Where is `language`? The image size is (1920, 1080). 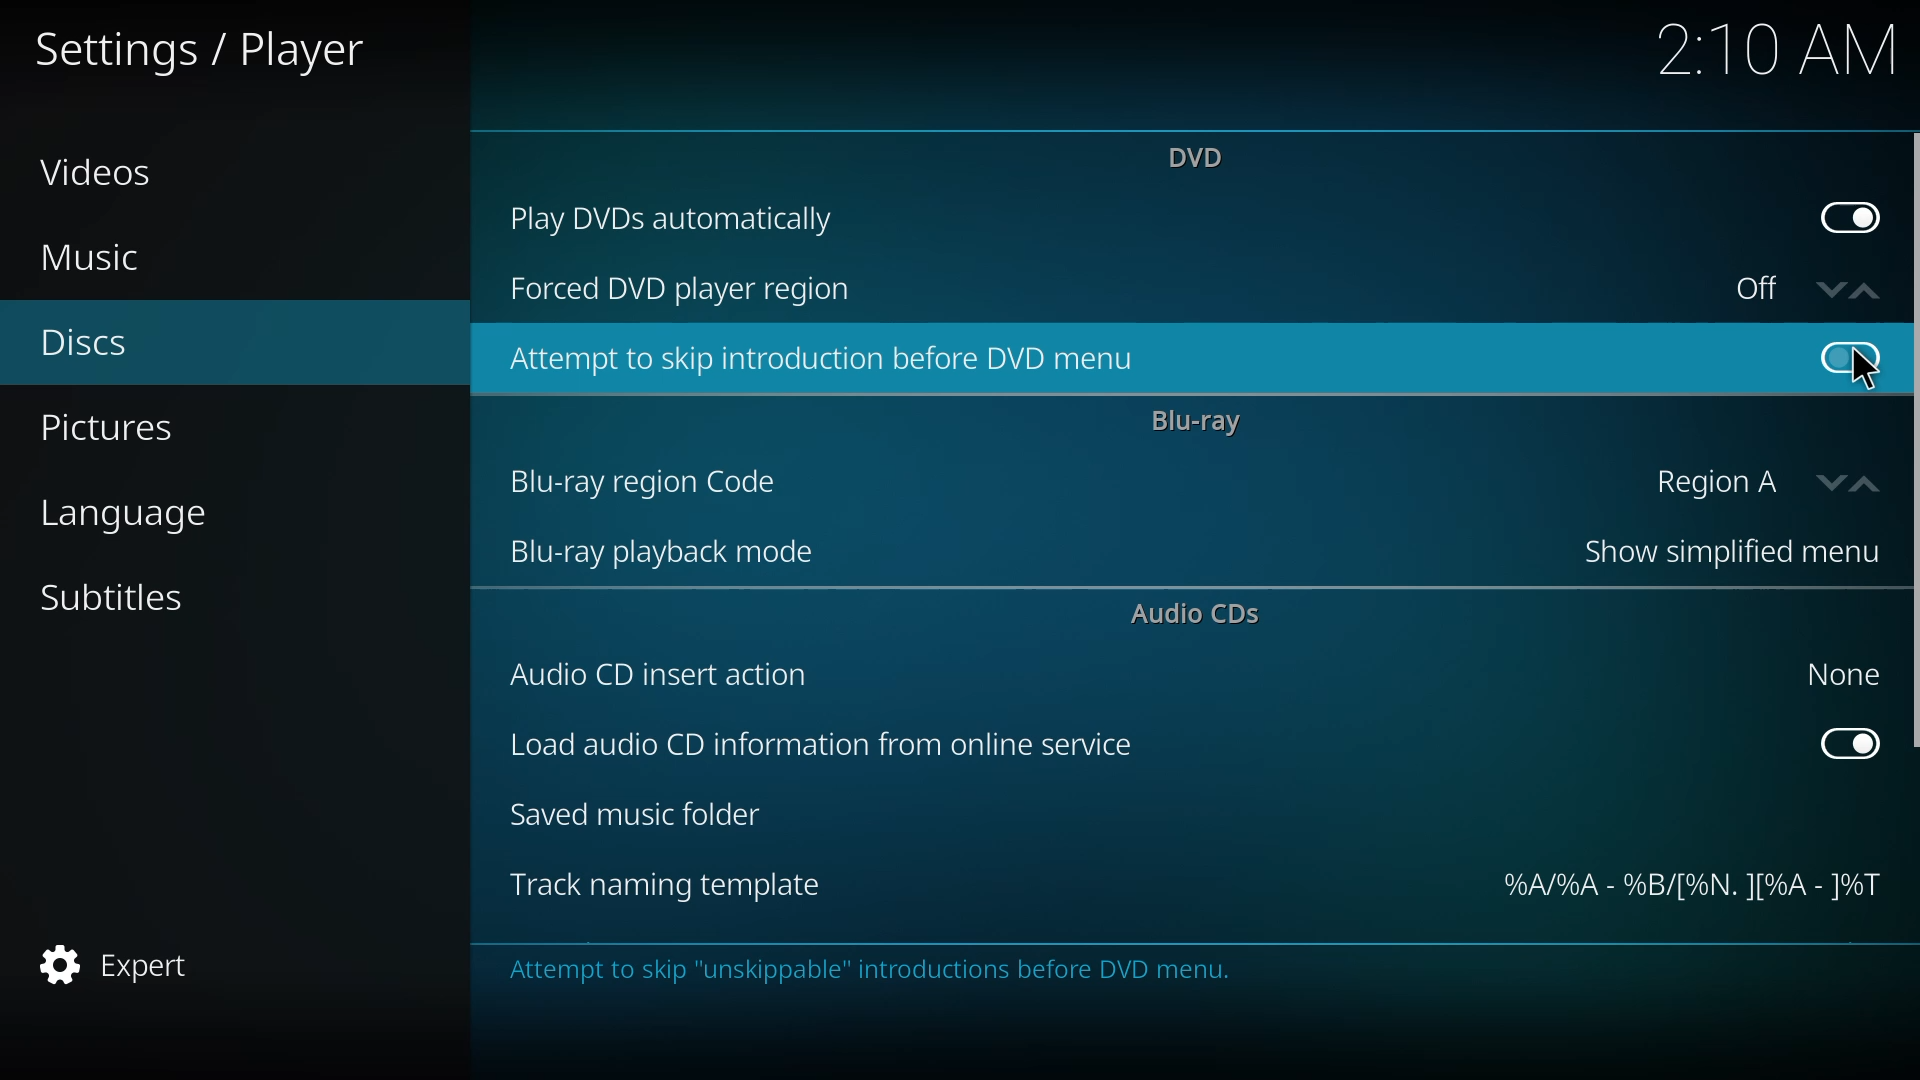 language is located at coordinates (122, 512).